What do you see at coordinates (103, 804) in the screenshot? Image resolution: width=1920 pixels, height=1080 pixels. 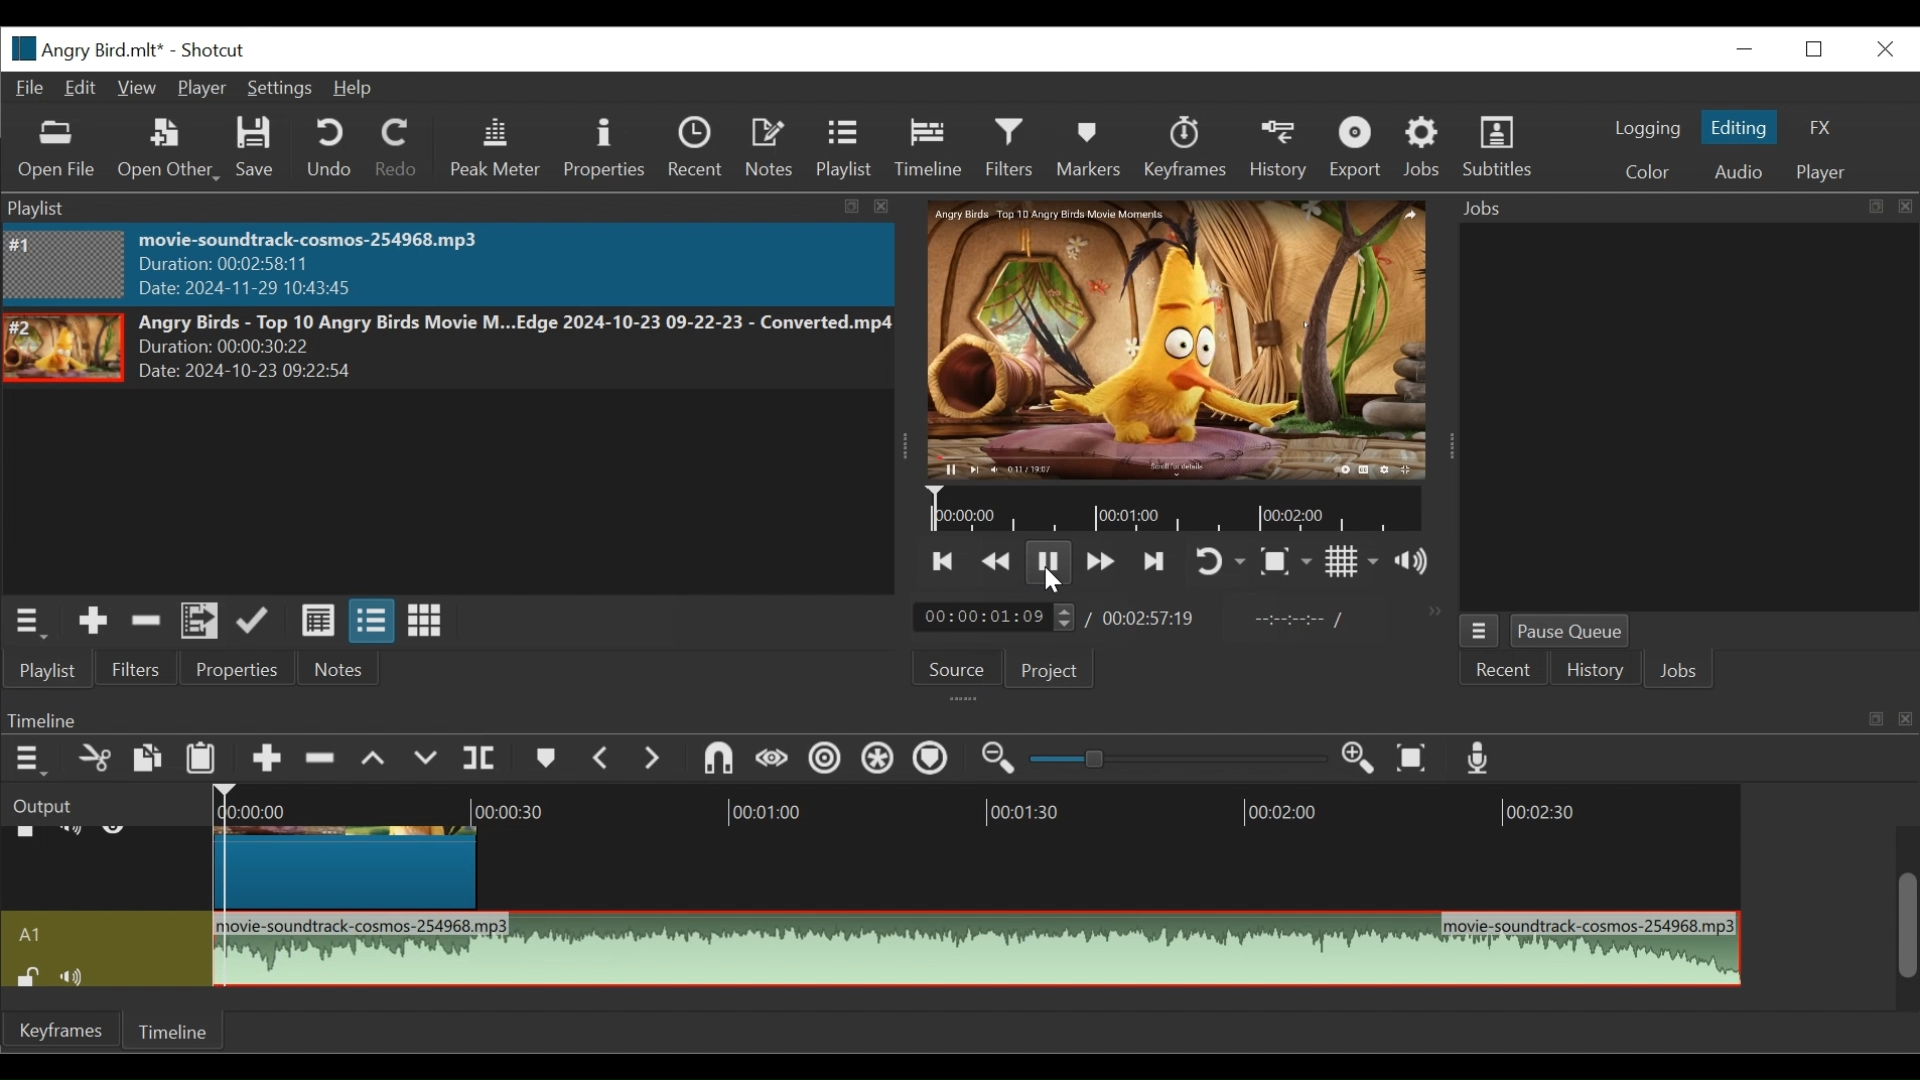 I see `Output` at bounding box center [103, 804].